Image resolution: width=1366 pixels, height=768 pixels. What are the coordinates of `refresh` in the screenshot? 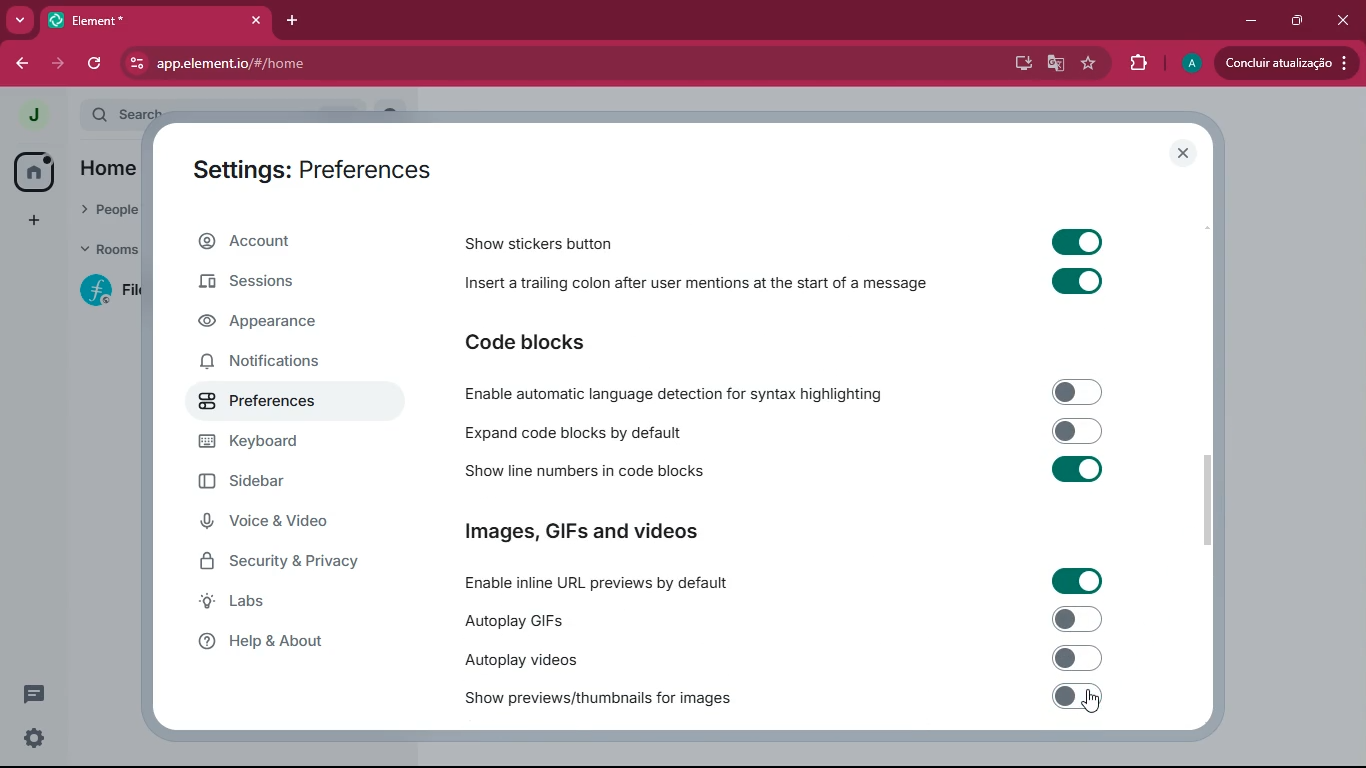 It's located at (92, 64).